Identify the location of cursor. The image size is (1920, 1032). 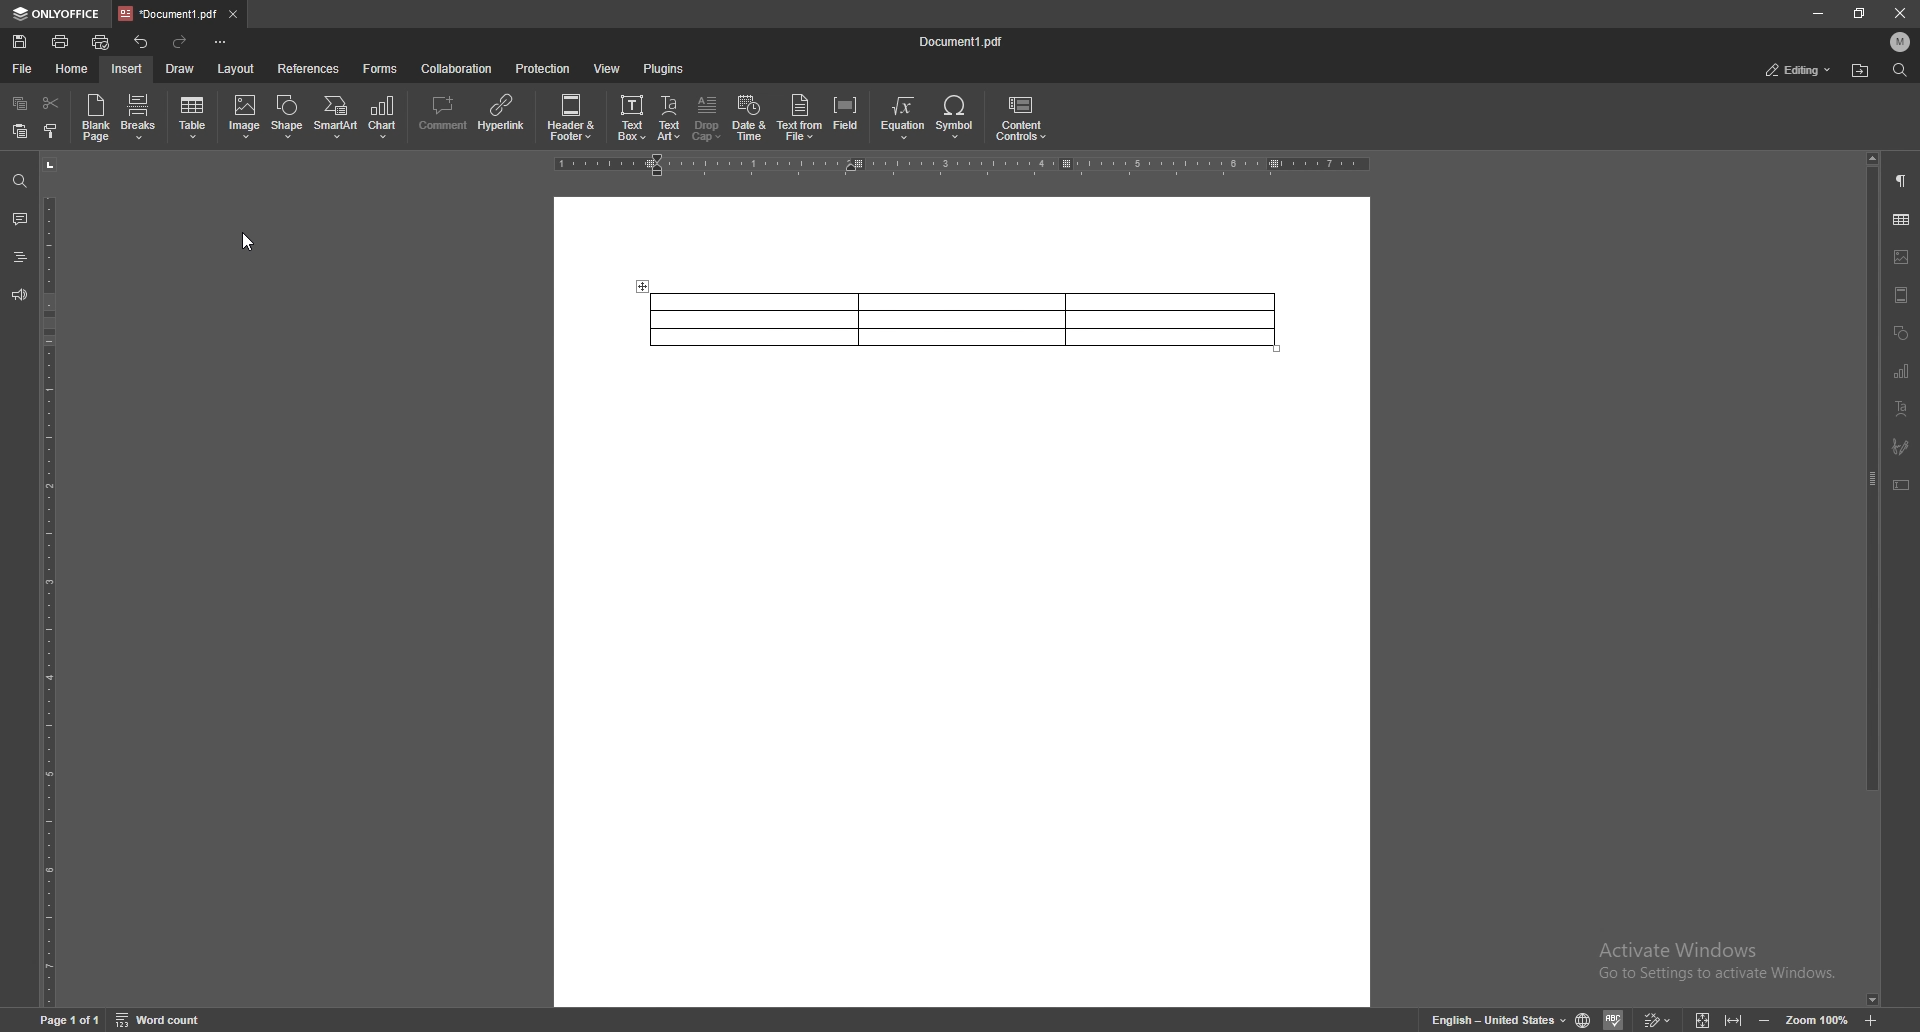
(255, 236).